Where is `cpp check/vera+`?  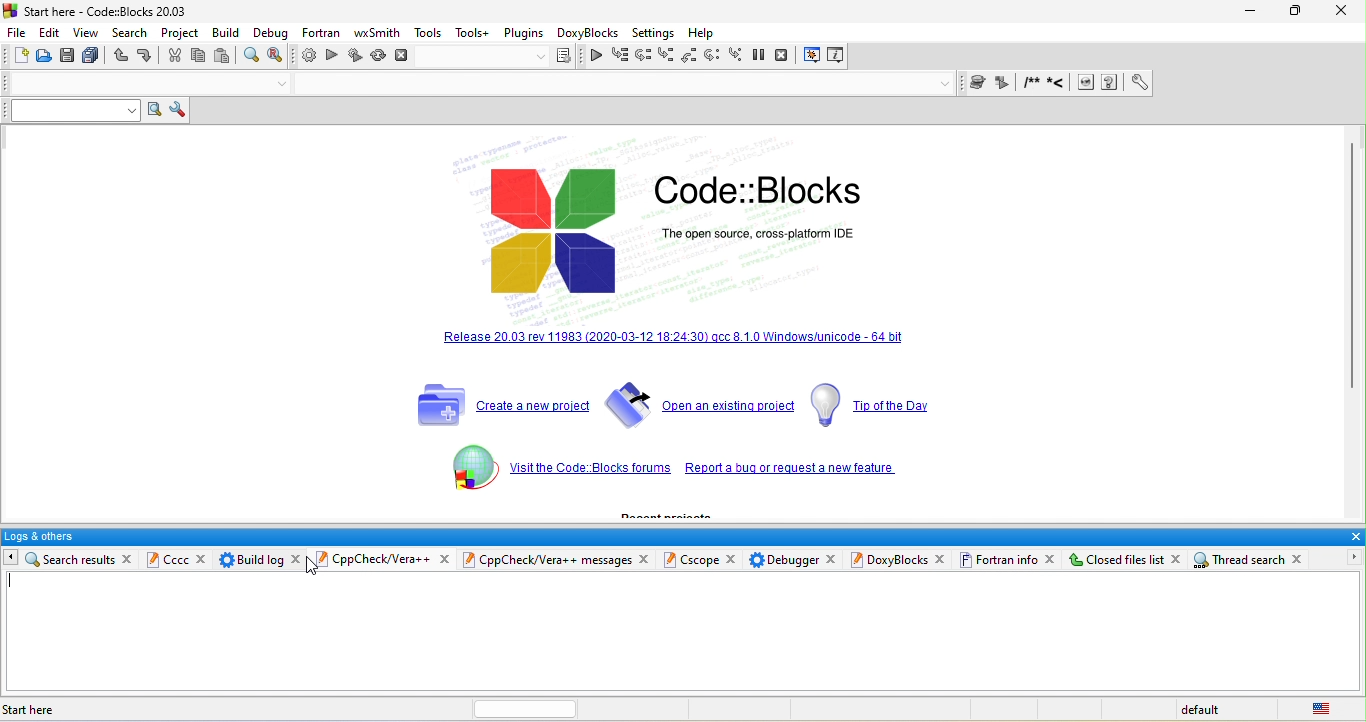 cpp check/vera+ is located at coordinates (378, 559).